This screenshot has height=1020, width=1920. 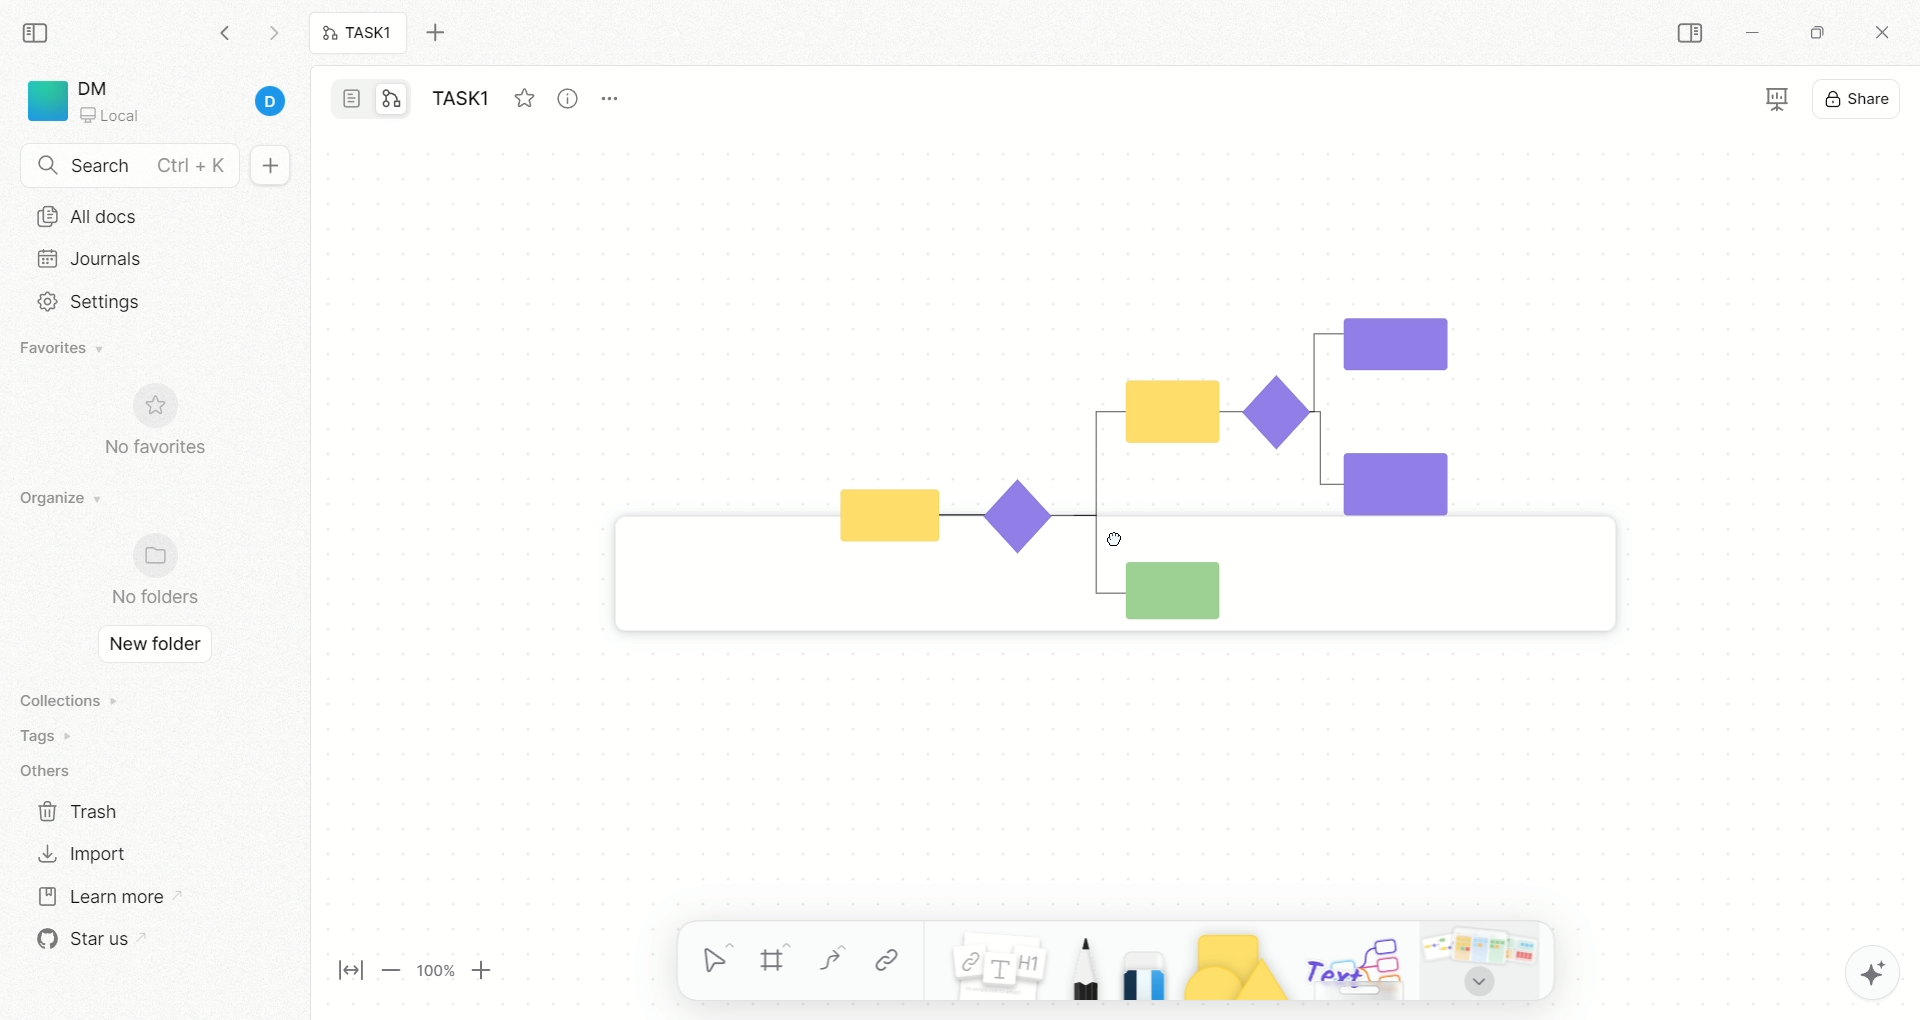 I want to click on share, so click(x=1859, y=96).